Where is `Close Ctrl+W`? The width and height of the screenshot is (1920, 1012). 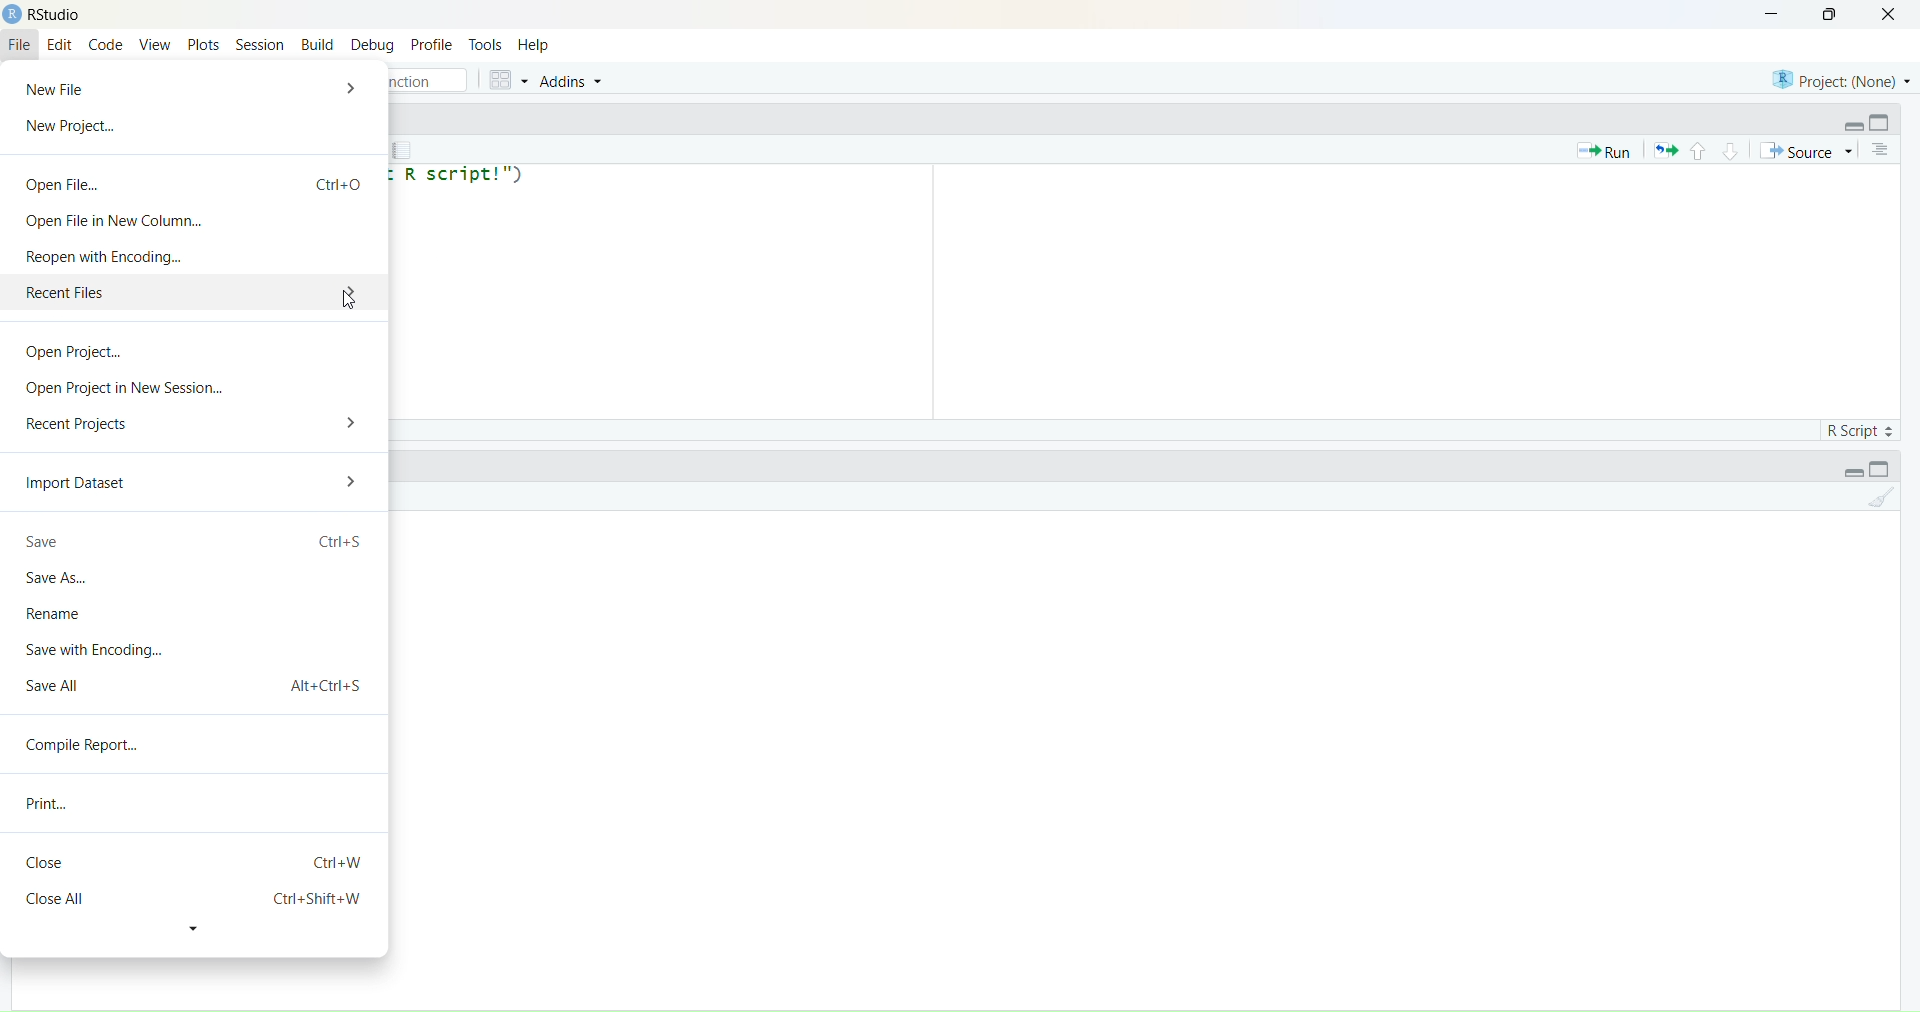
Close Ctrl+W is located at coordinates (197, 862).